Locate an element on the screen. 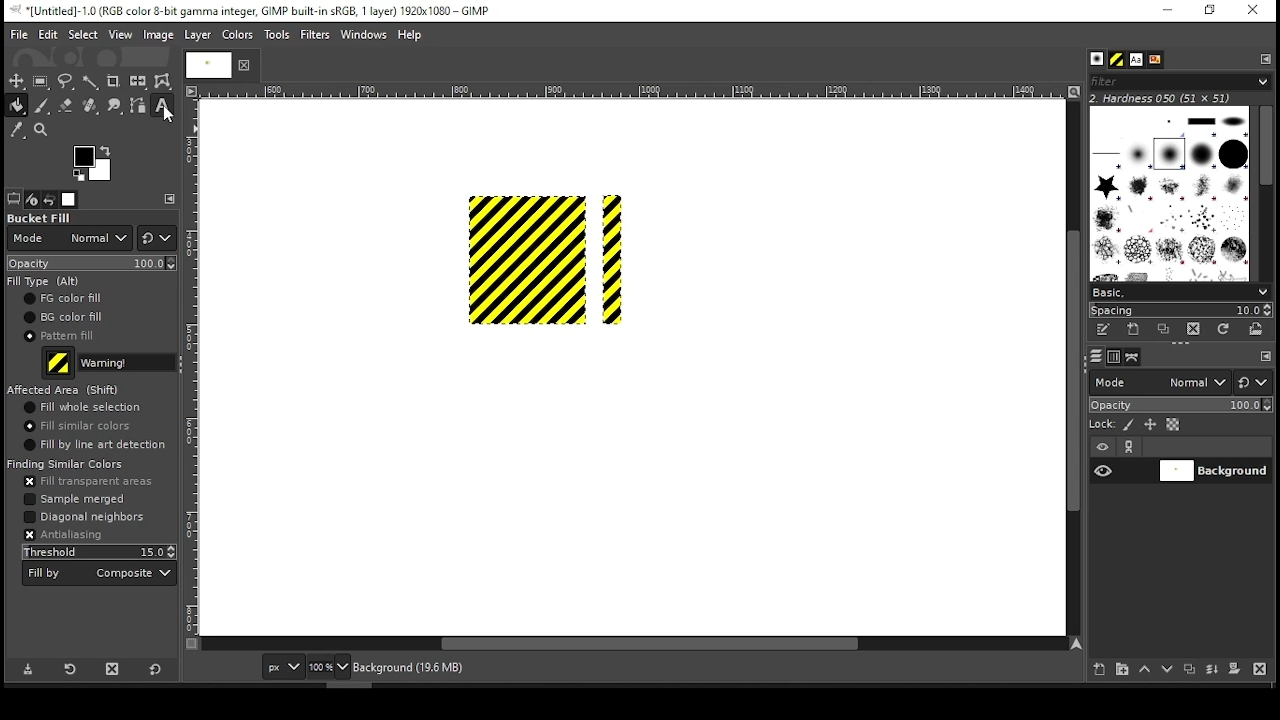  configure this tab is located at coordinates (1267, 58).